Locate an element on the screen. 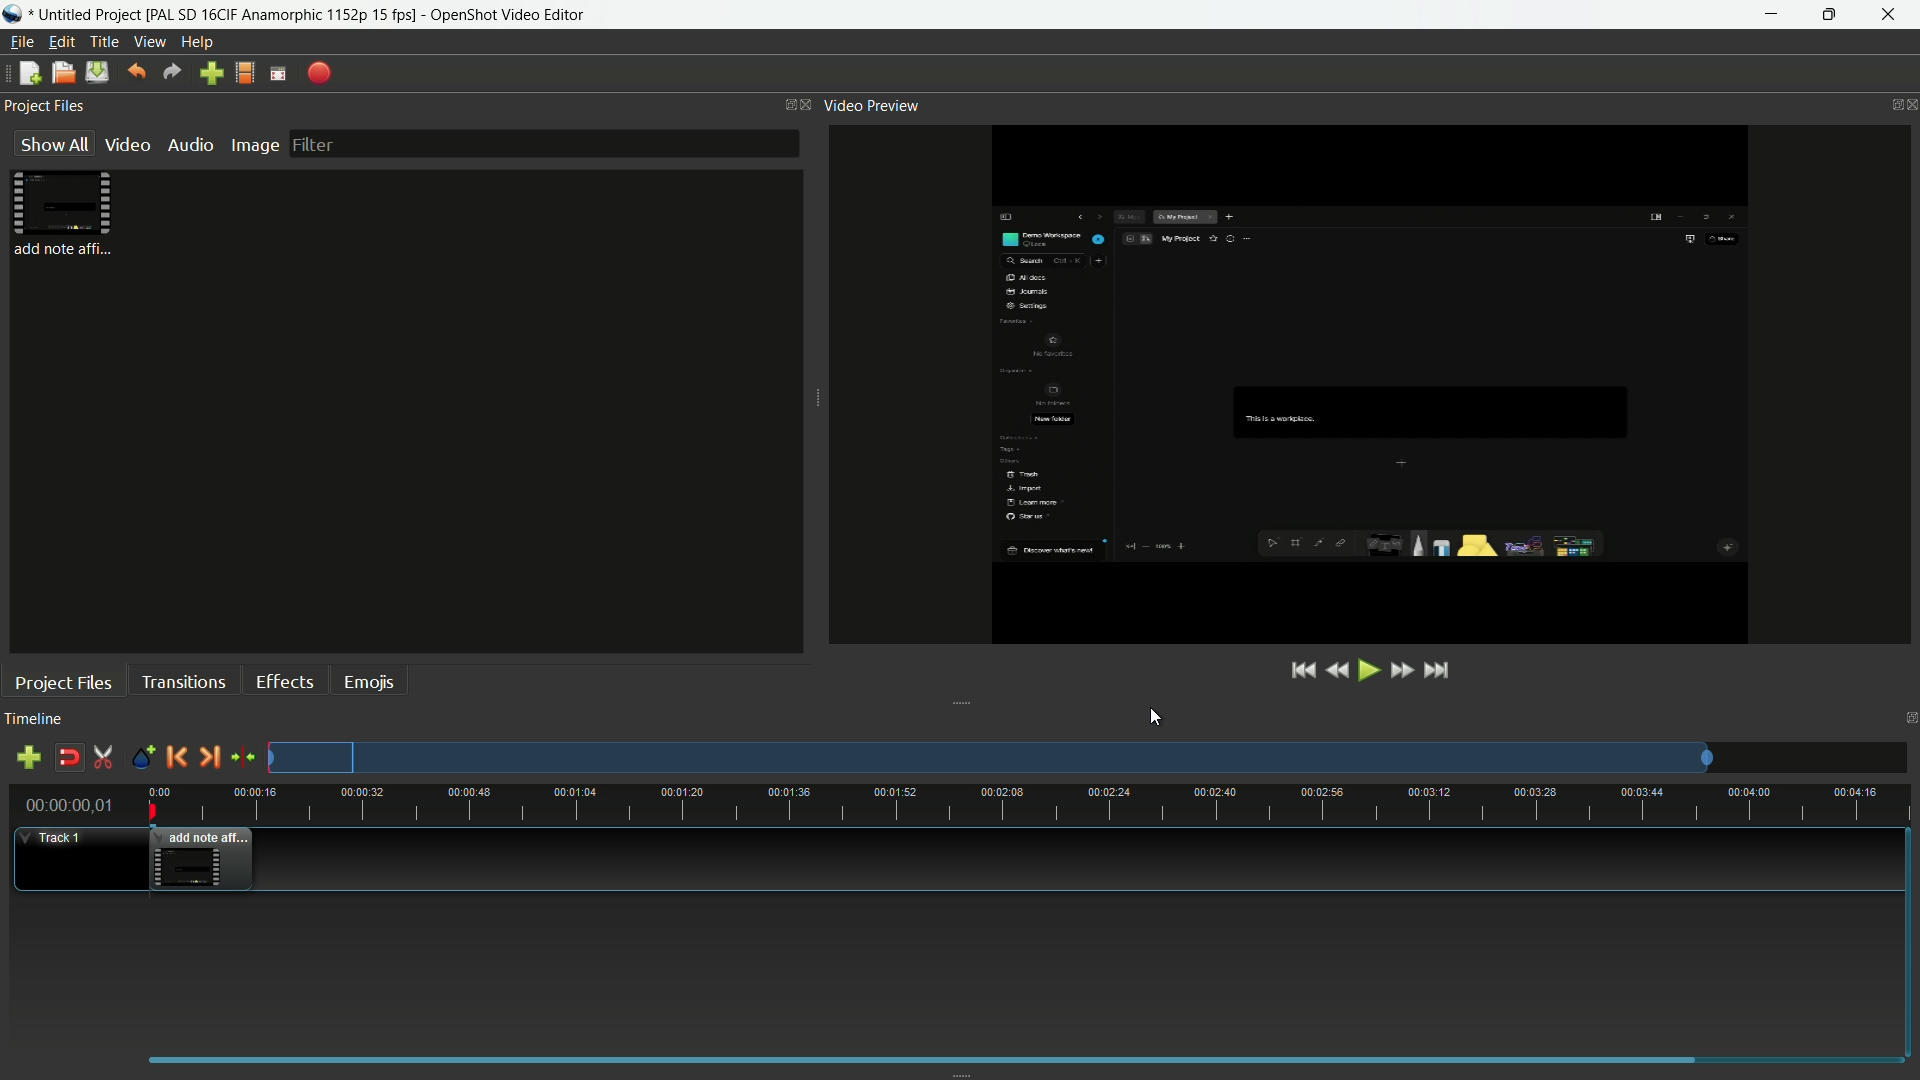 Image resolution: width=1920 pixels, height=1080 pixels. add track is located at coordinates (28, 758).